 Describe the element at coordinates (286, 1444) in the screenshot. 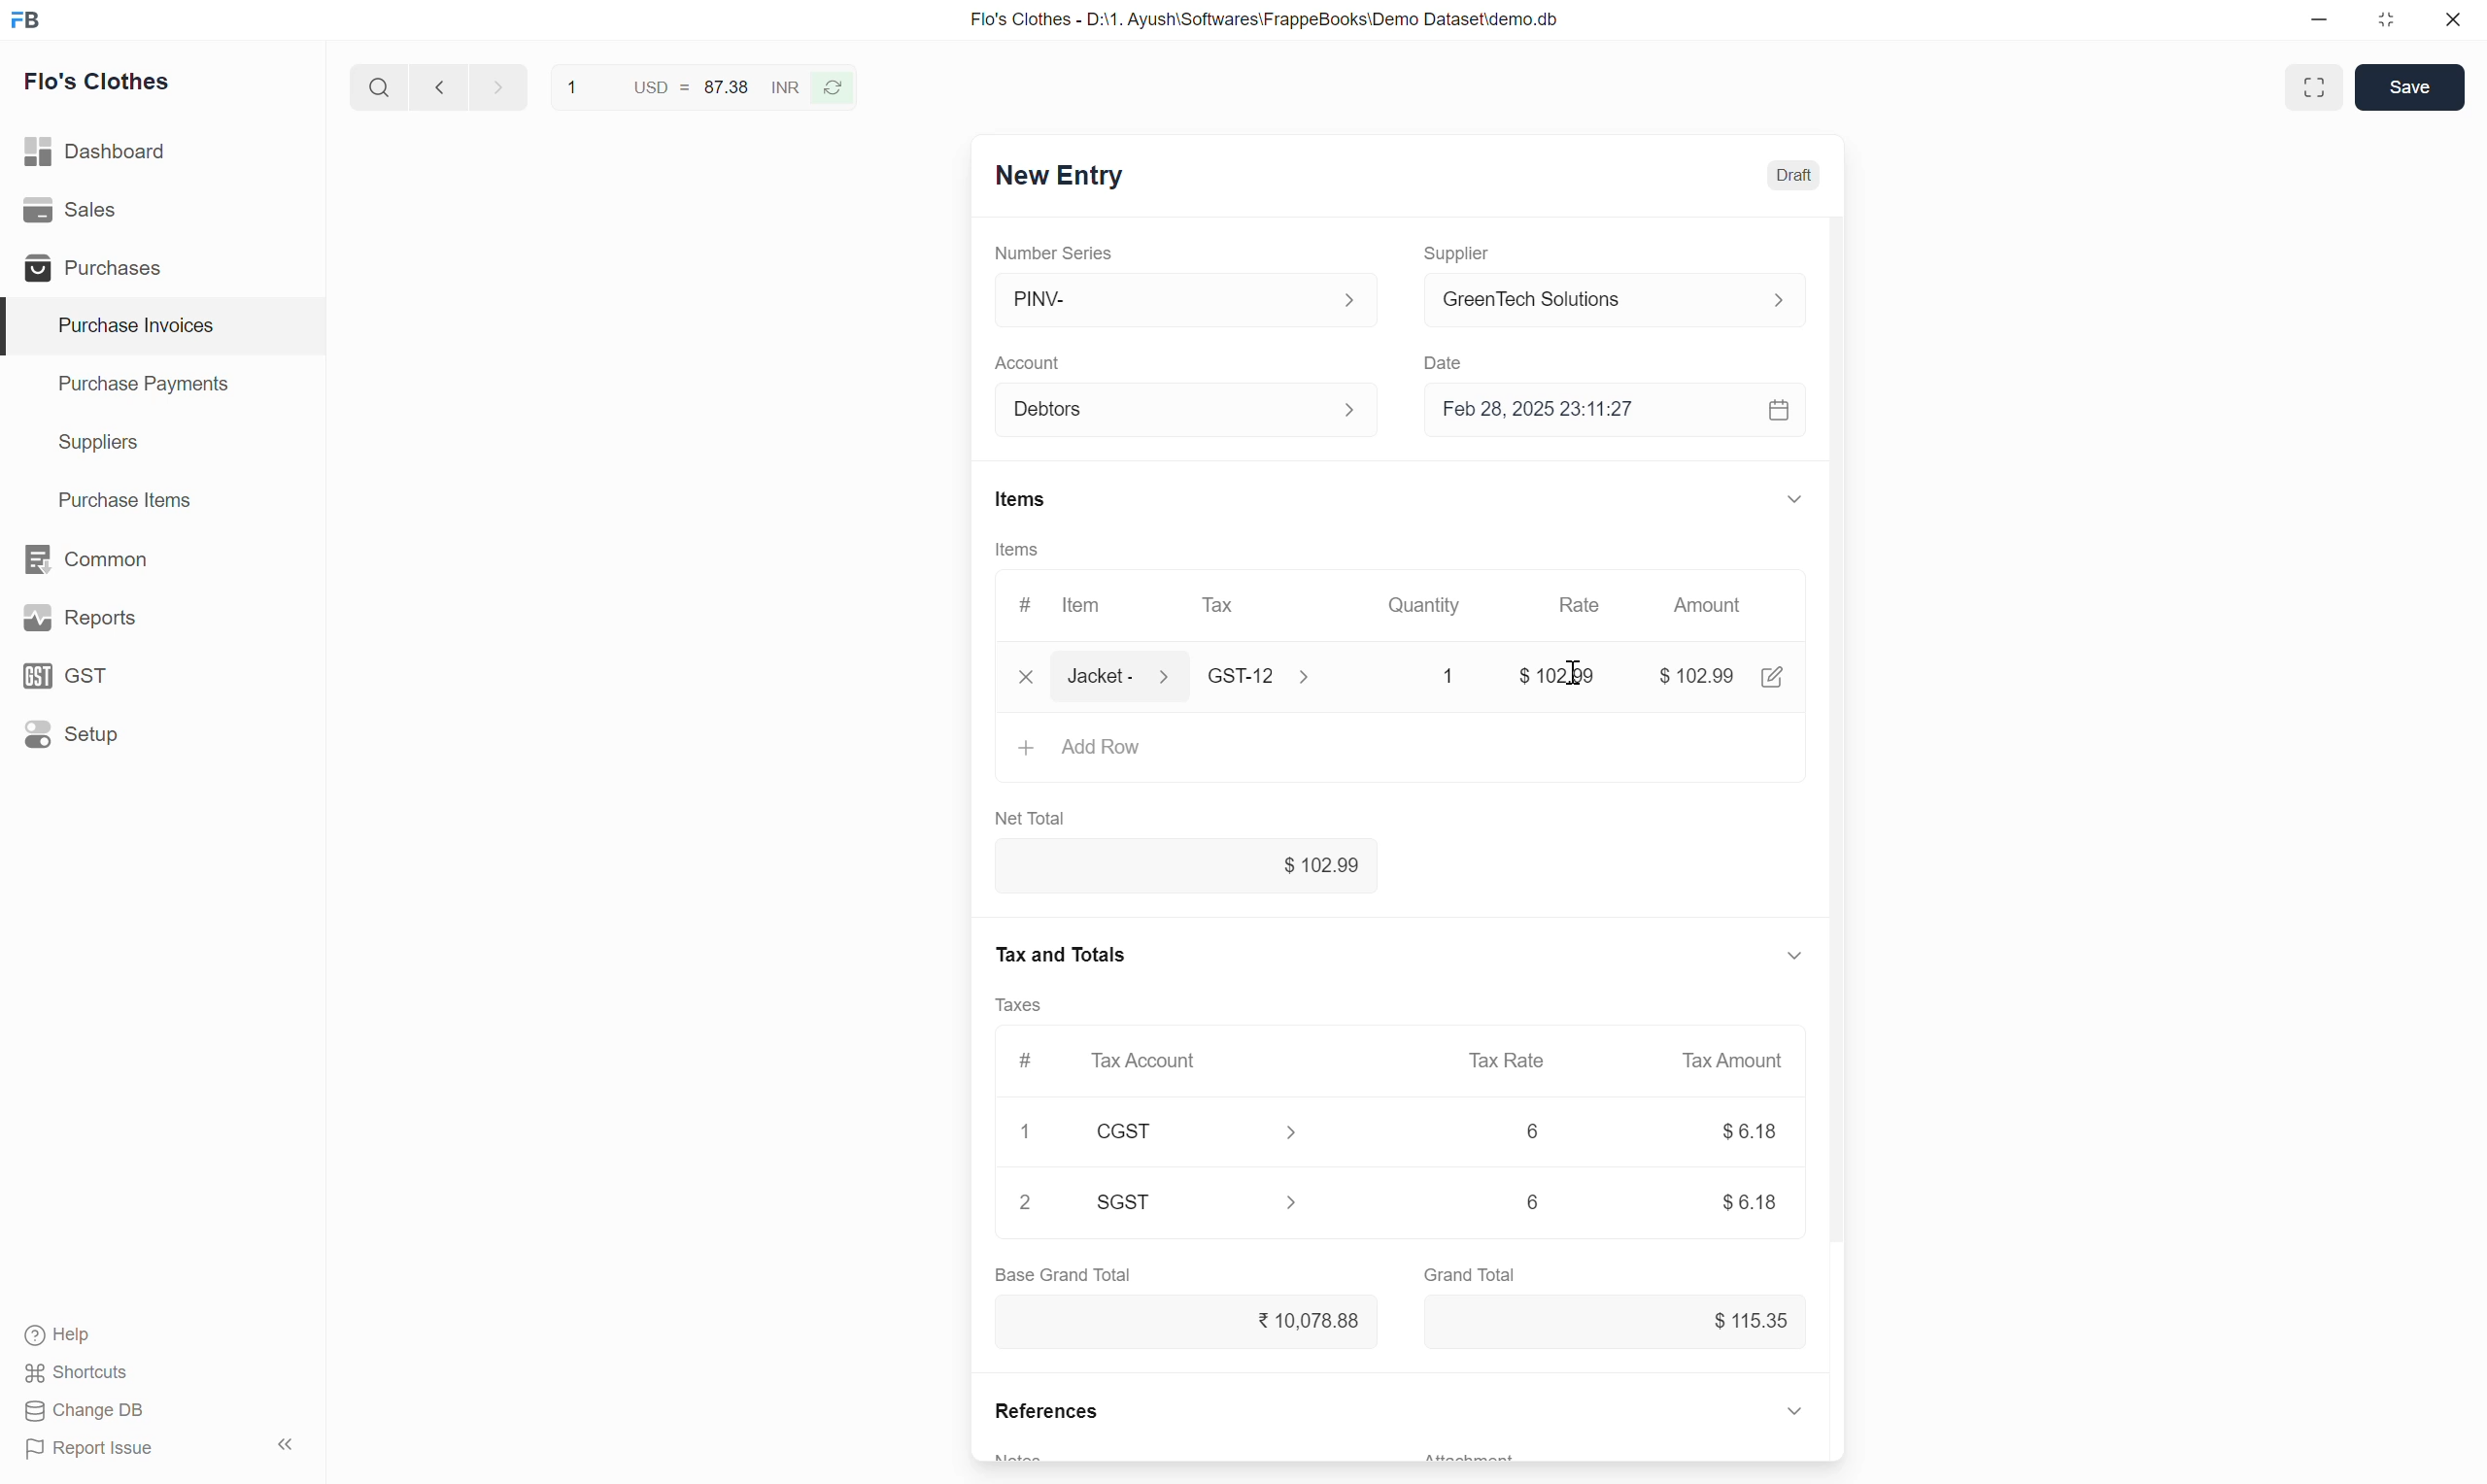

I see `Collapse` at that location.